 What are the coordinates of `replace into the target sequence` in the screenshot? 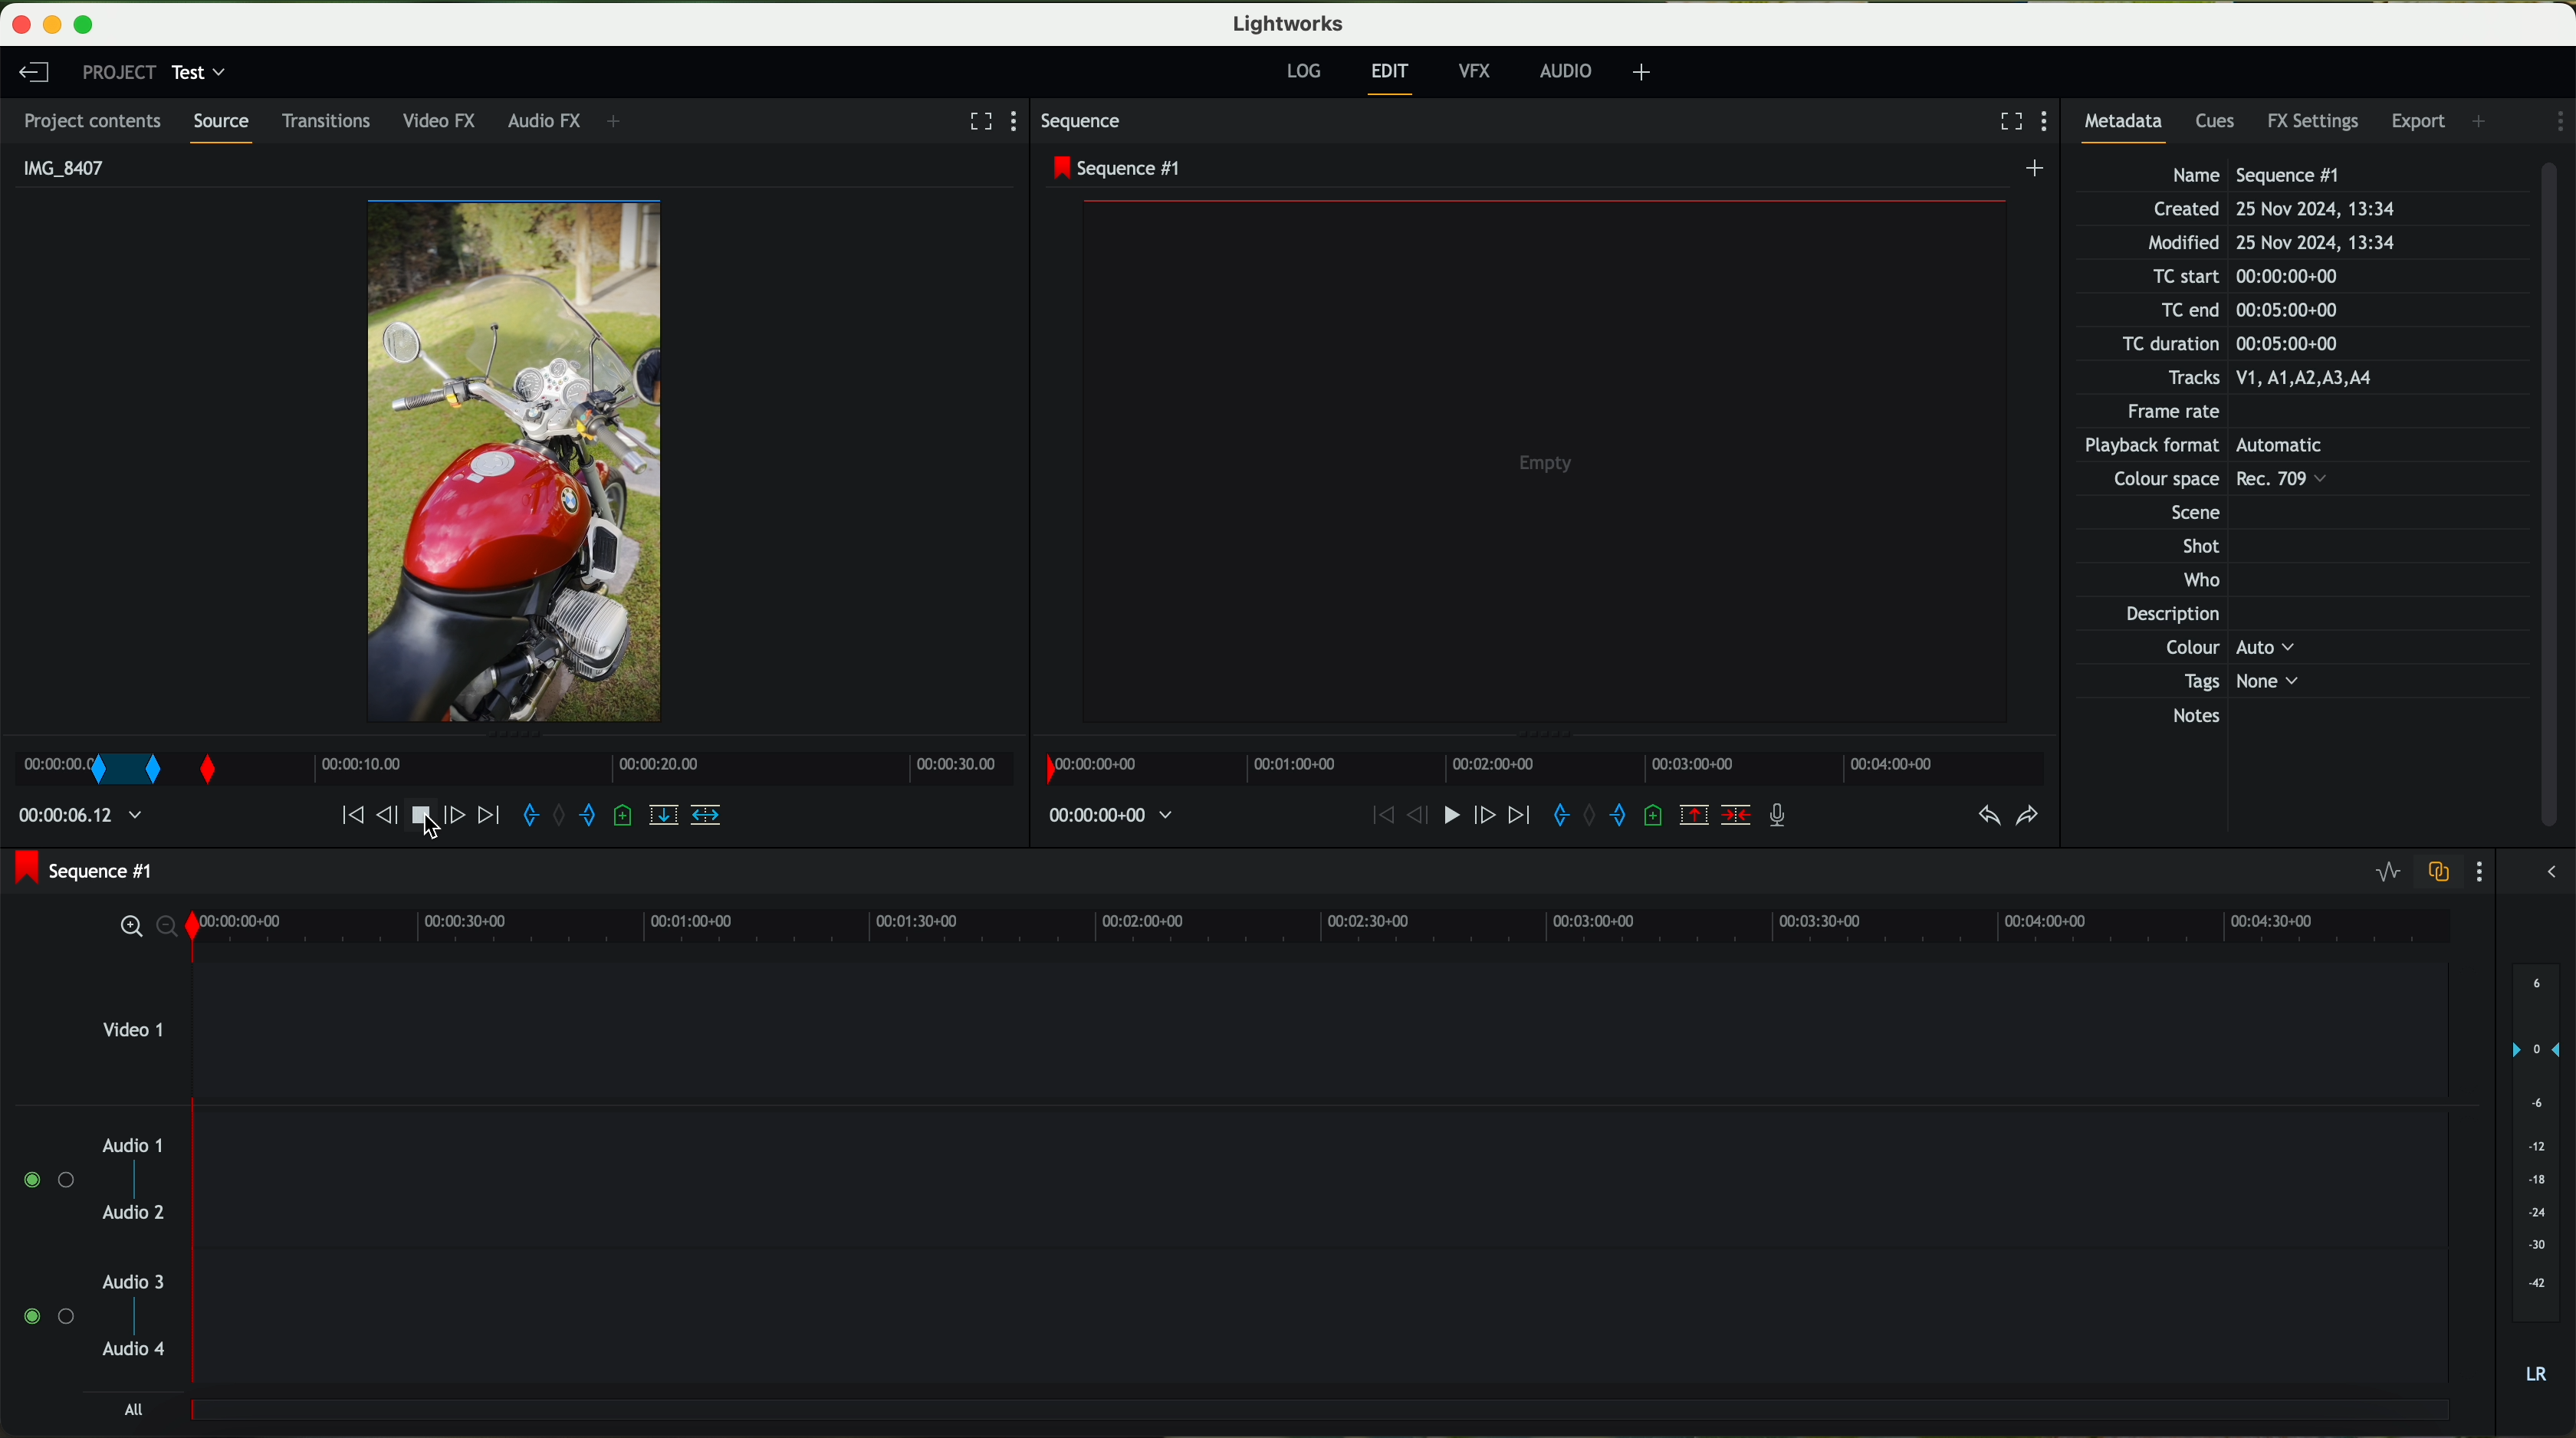 It's located at (668, 822).